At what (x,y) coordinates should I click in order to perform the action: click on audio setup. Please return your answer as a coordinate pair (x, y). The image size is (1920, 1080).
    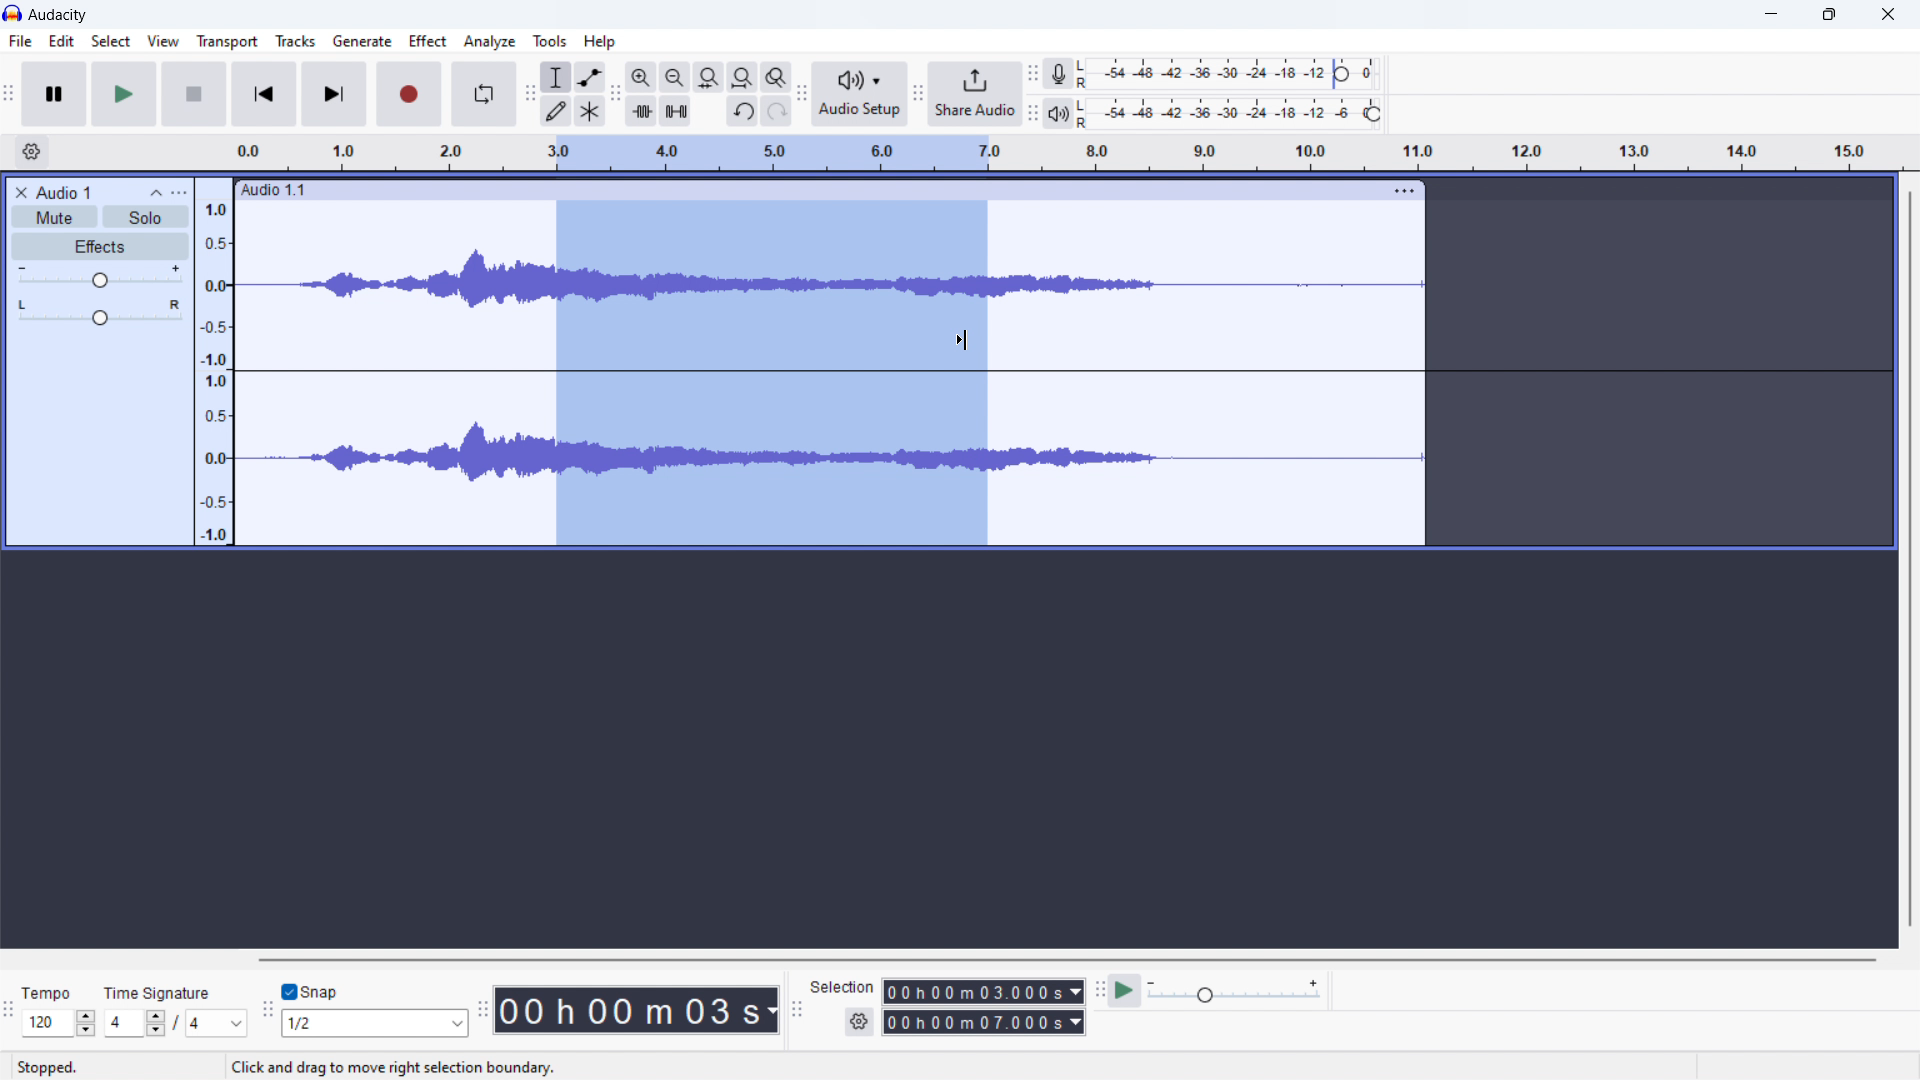
    Looking at the image, I should click on (860, 96).